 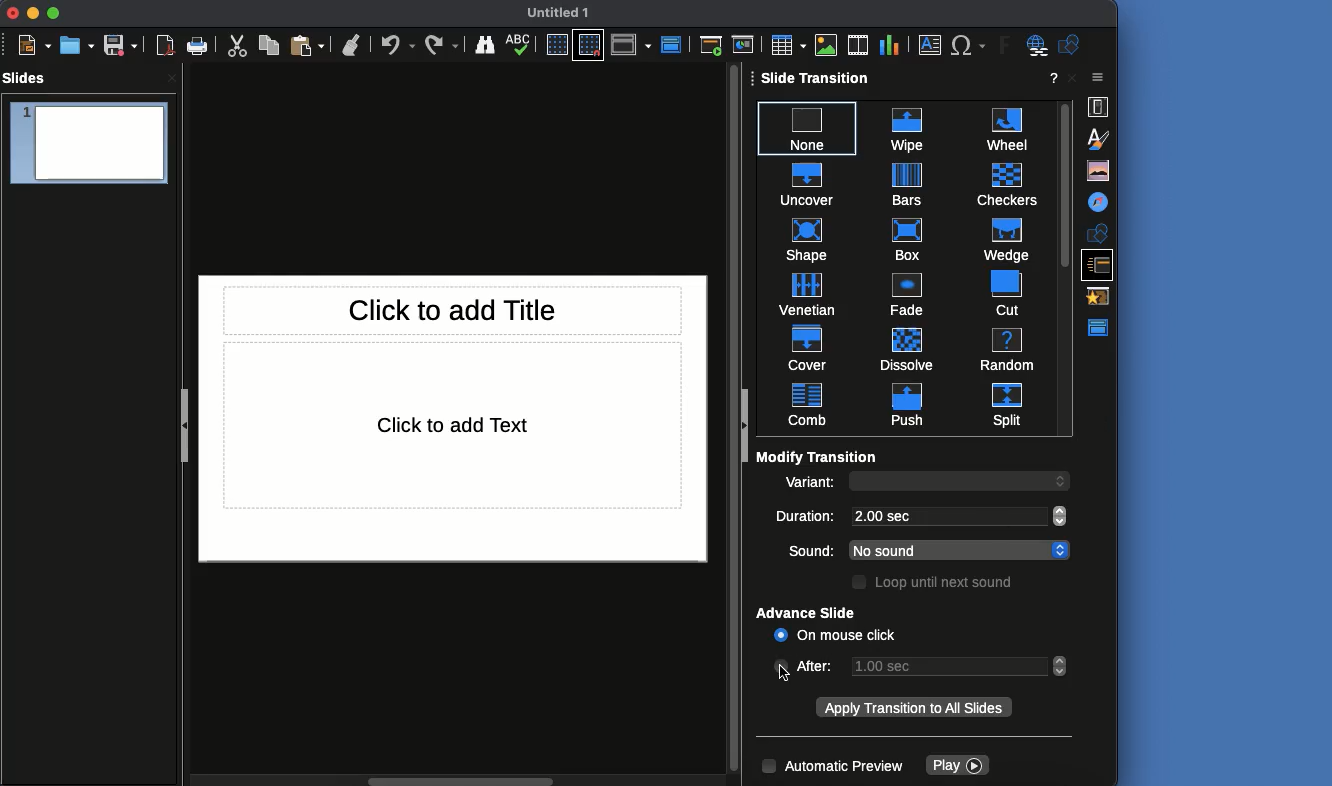 I want to click on comb, so click(x=808, y=405).